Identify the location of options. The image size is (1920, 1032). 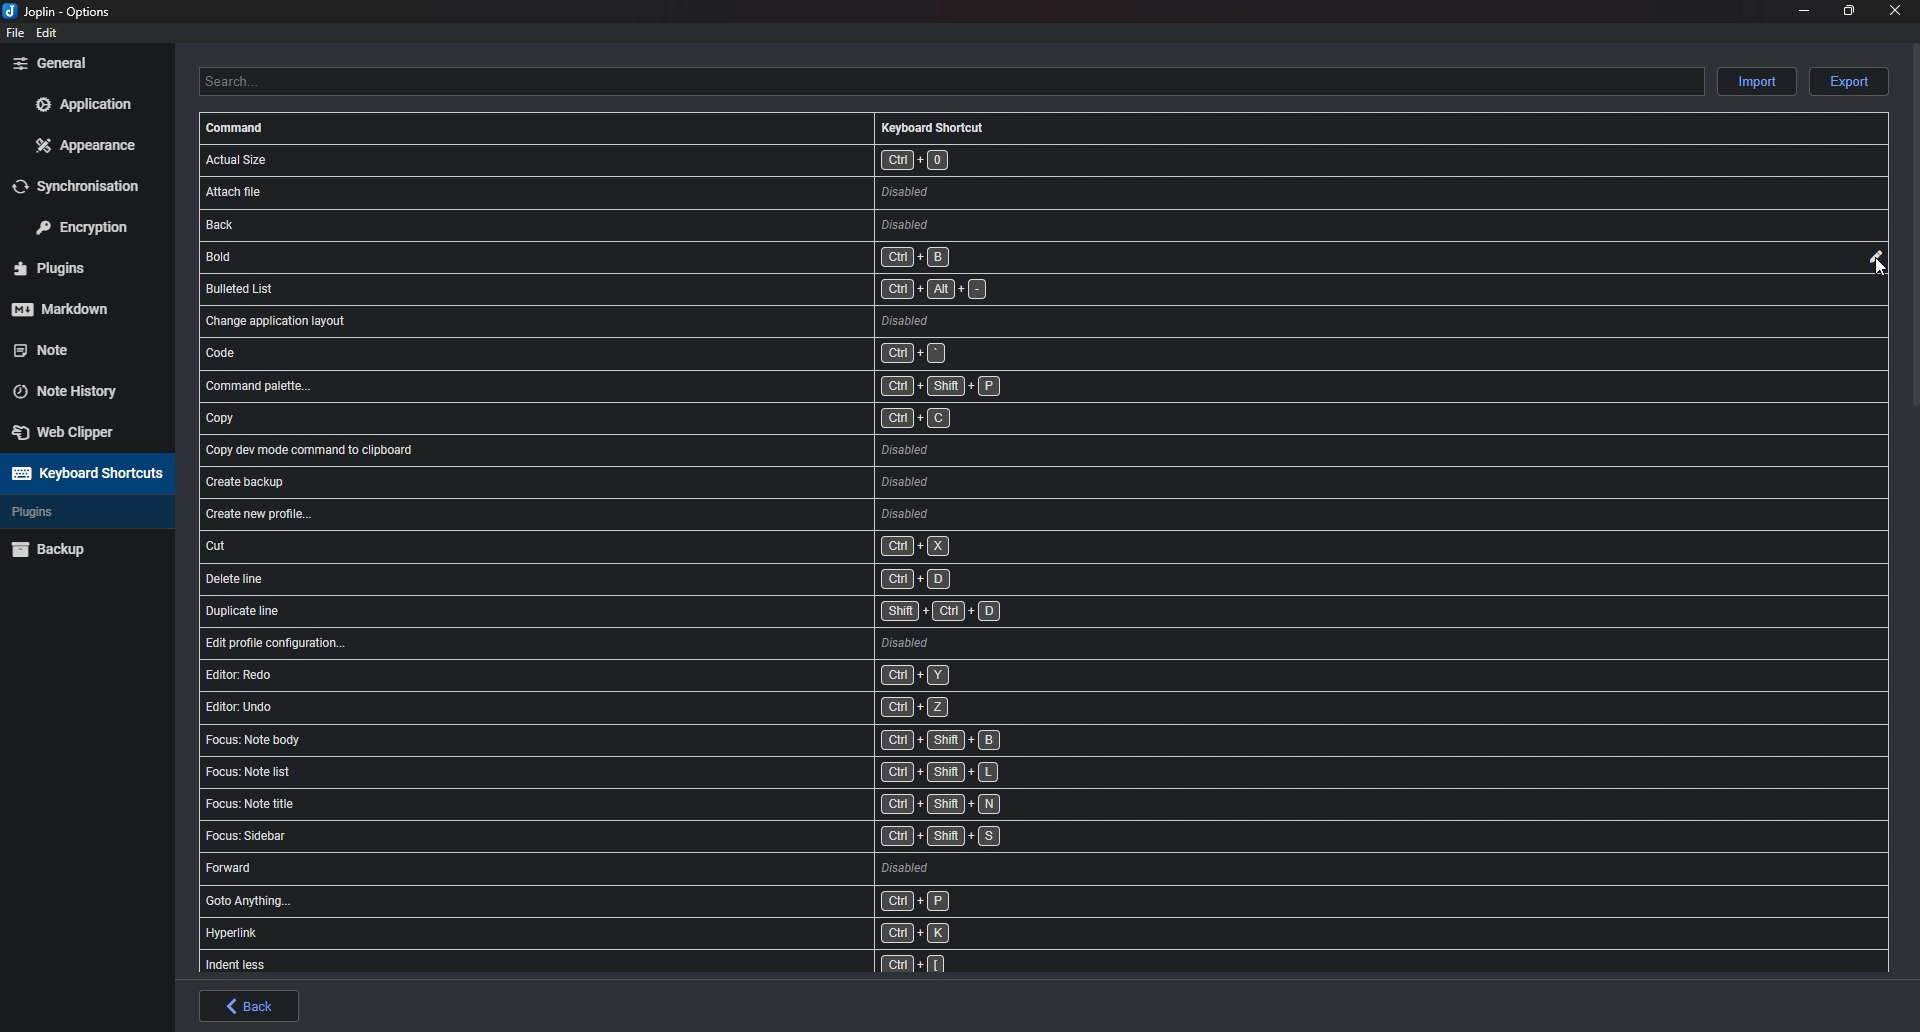
(62, 13).